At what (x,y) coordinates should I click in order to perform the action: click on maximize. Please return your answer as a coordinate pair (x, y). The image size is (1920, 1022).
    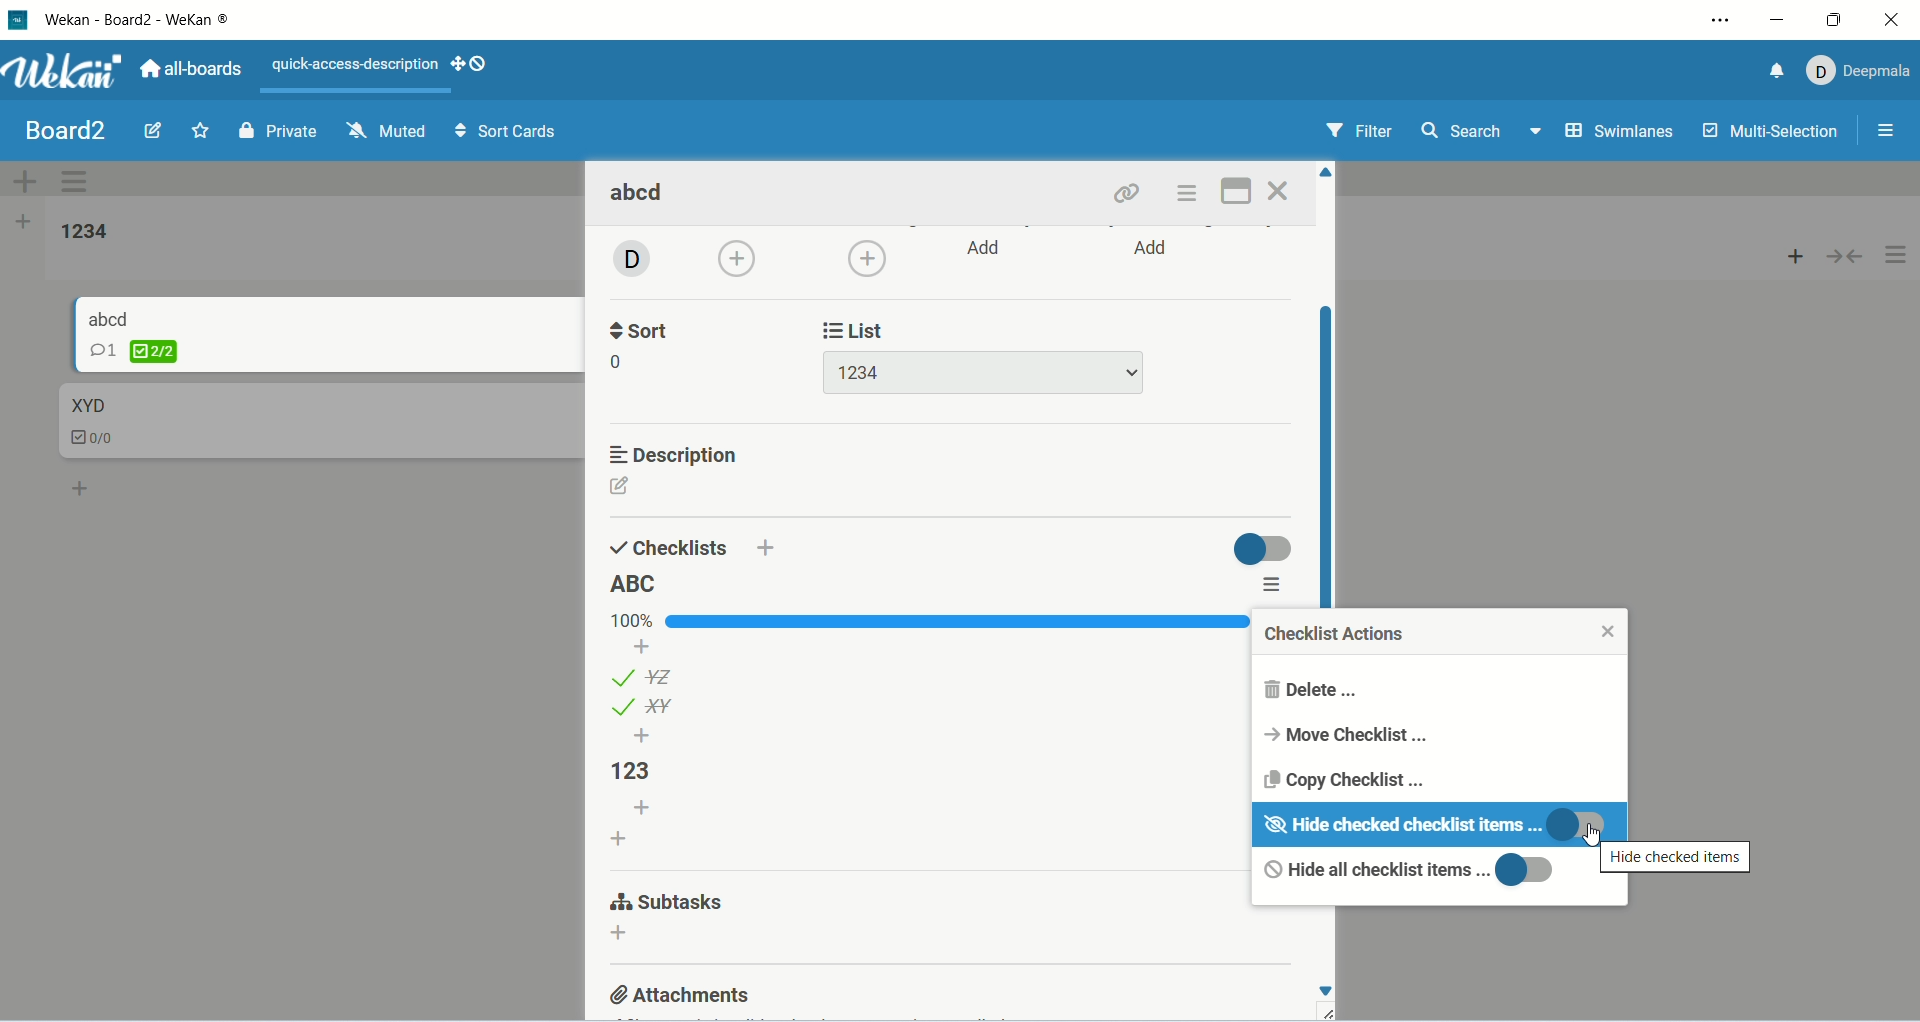
    Looking at the image, I should click on (1831, 20).